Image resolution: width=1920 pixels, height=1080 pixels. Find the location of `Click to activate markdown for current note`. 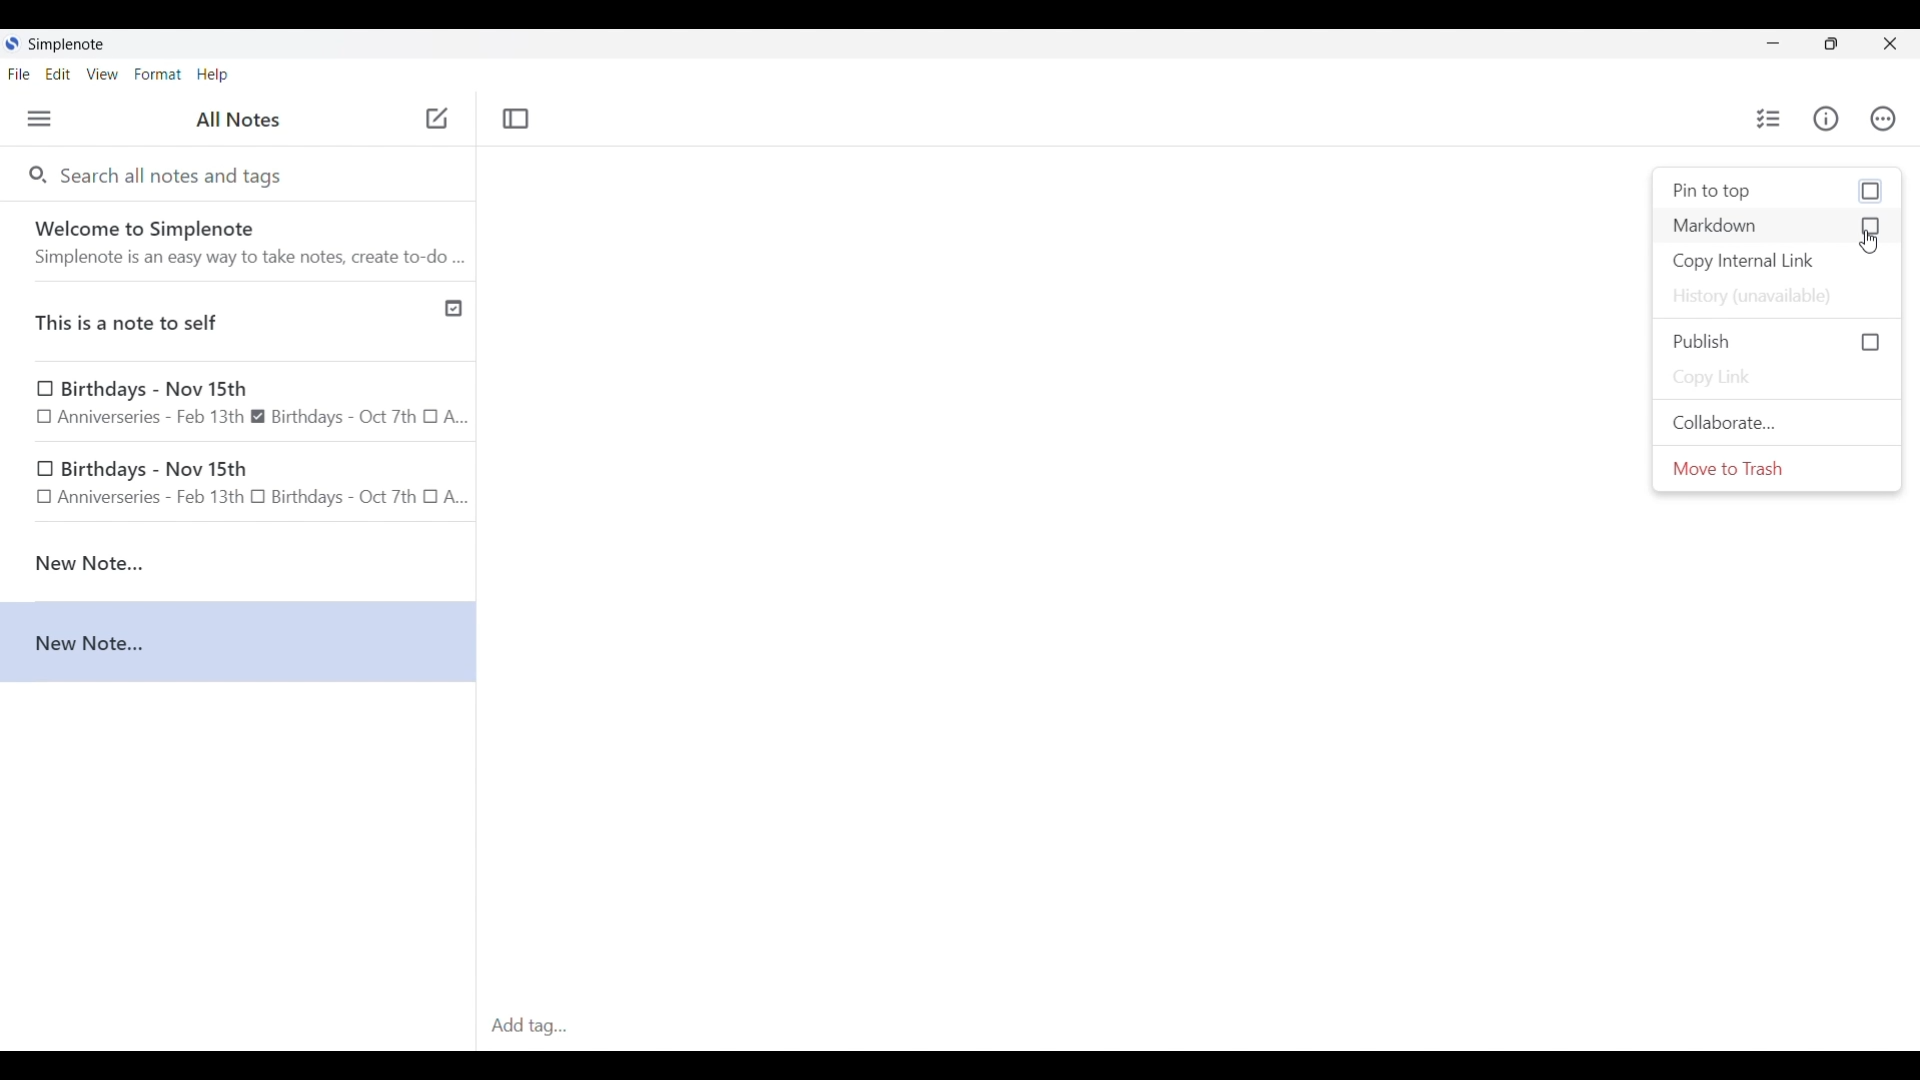

Click to activate markdown for current note is located at coordinates (1776, 226).